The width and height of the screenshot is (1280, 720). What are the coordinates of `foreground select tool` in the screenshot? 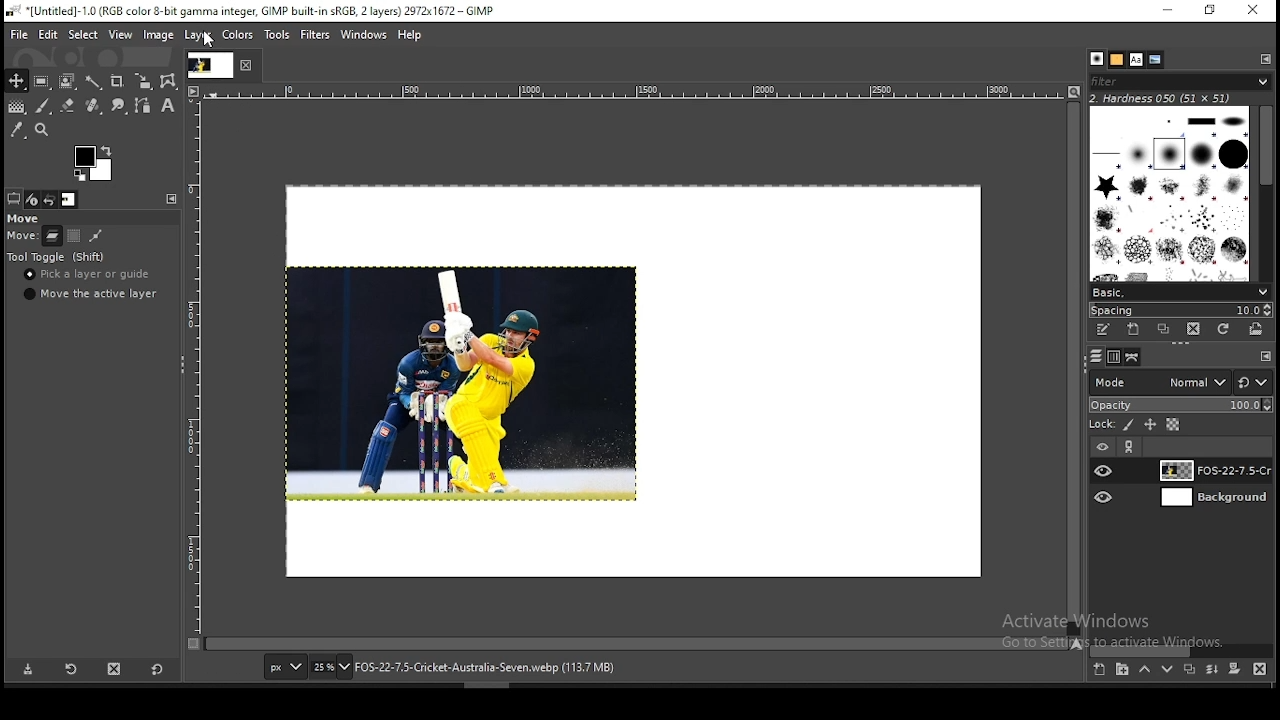 It's located at (68, 79).